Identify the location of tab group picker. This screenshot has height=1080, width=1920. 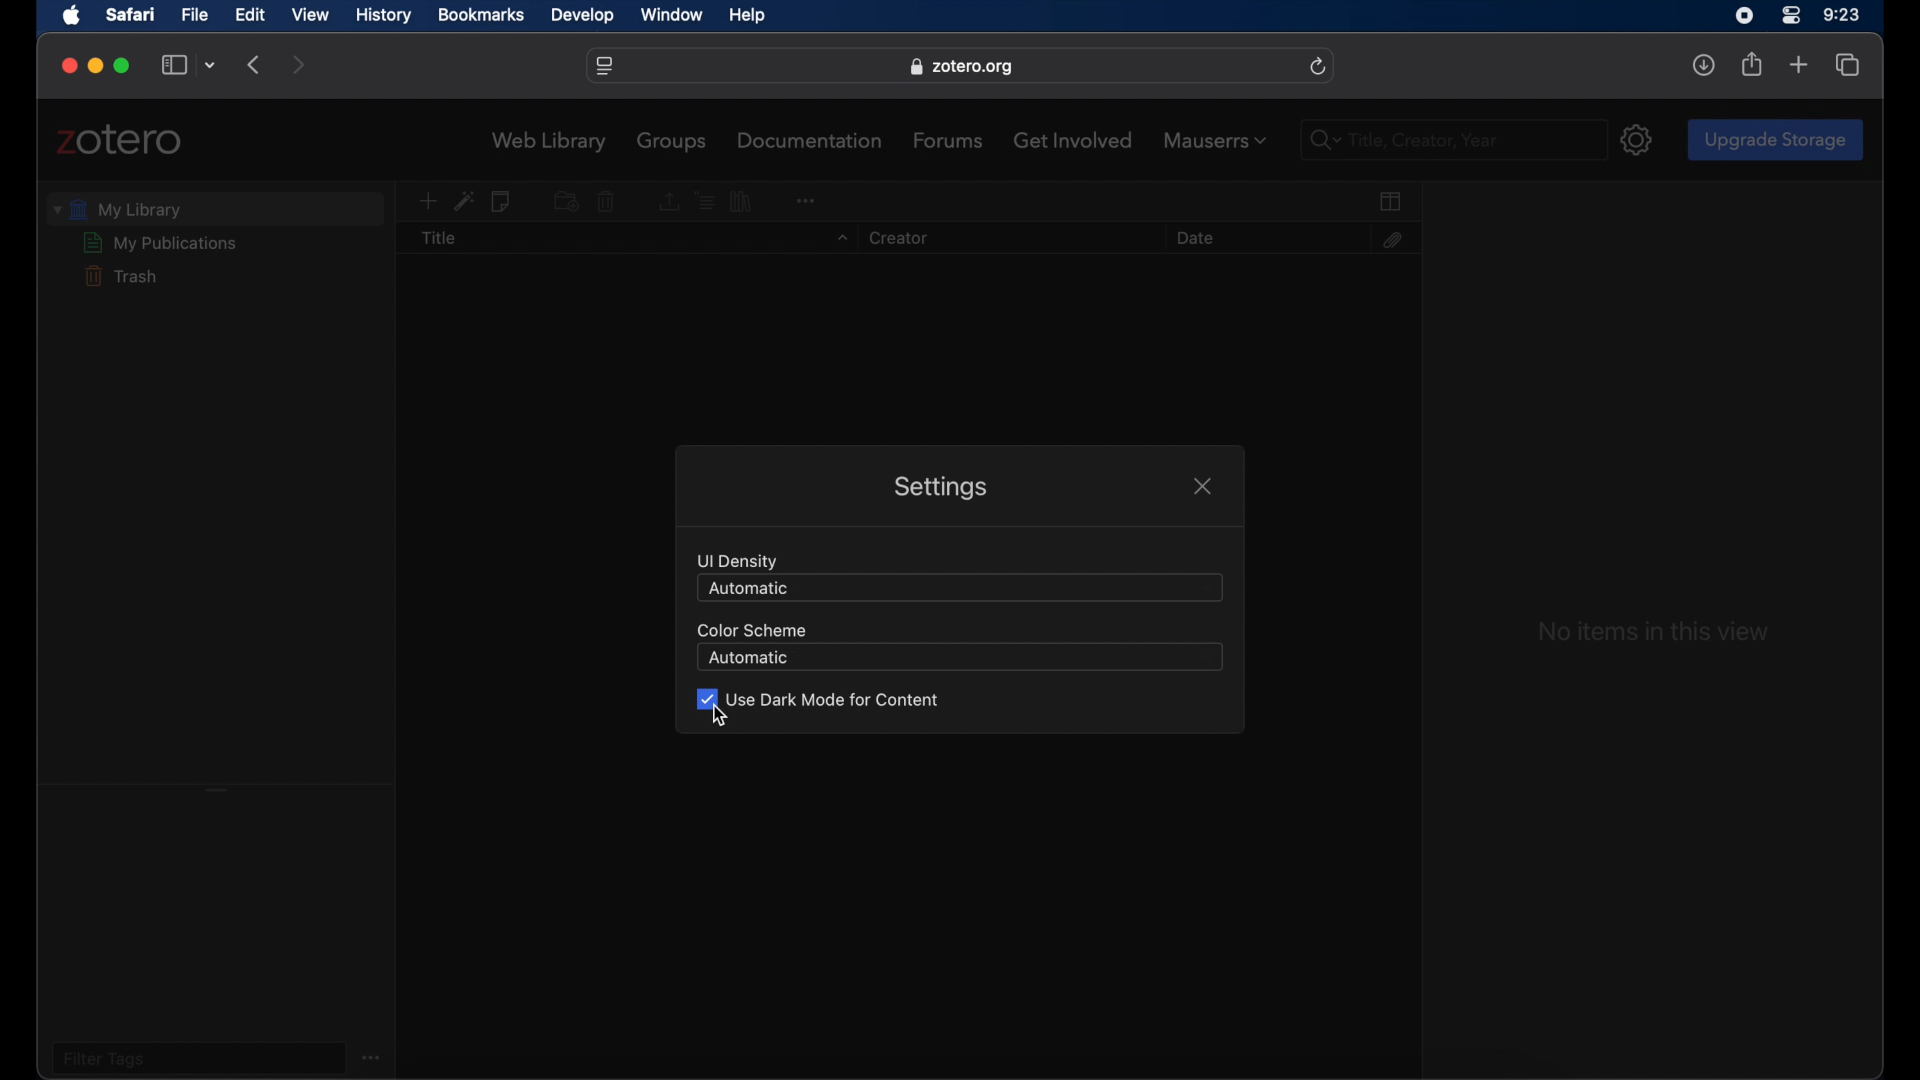
(212, 66).